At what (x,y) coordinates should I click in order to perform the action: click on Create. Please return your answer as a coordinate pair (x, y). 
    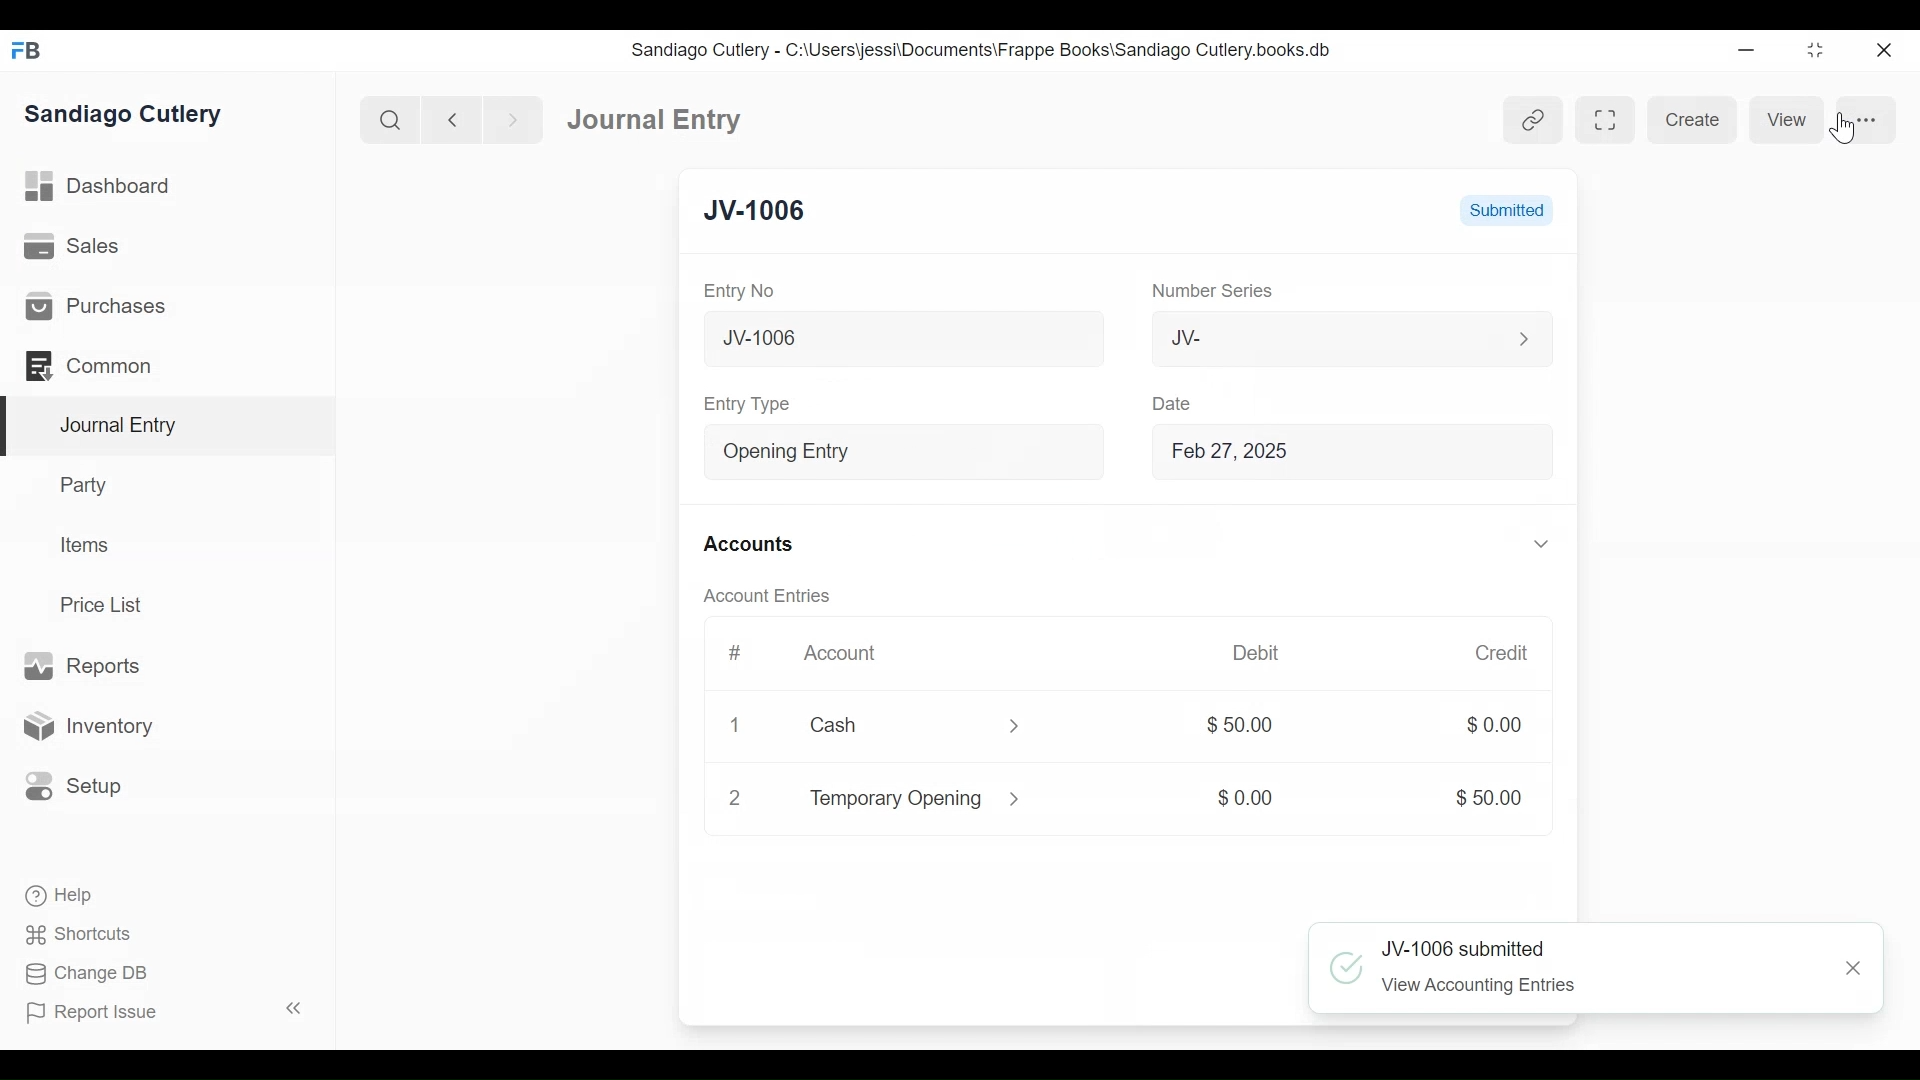
    Looking at the image, I should click on (1694, 120).